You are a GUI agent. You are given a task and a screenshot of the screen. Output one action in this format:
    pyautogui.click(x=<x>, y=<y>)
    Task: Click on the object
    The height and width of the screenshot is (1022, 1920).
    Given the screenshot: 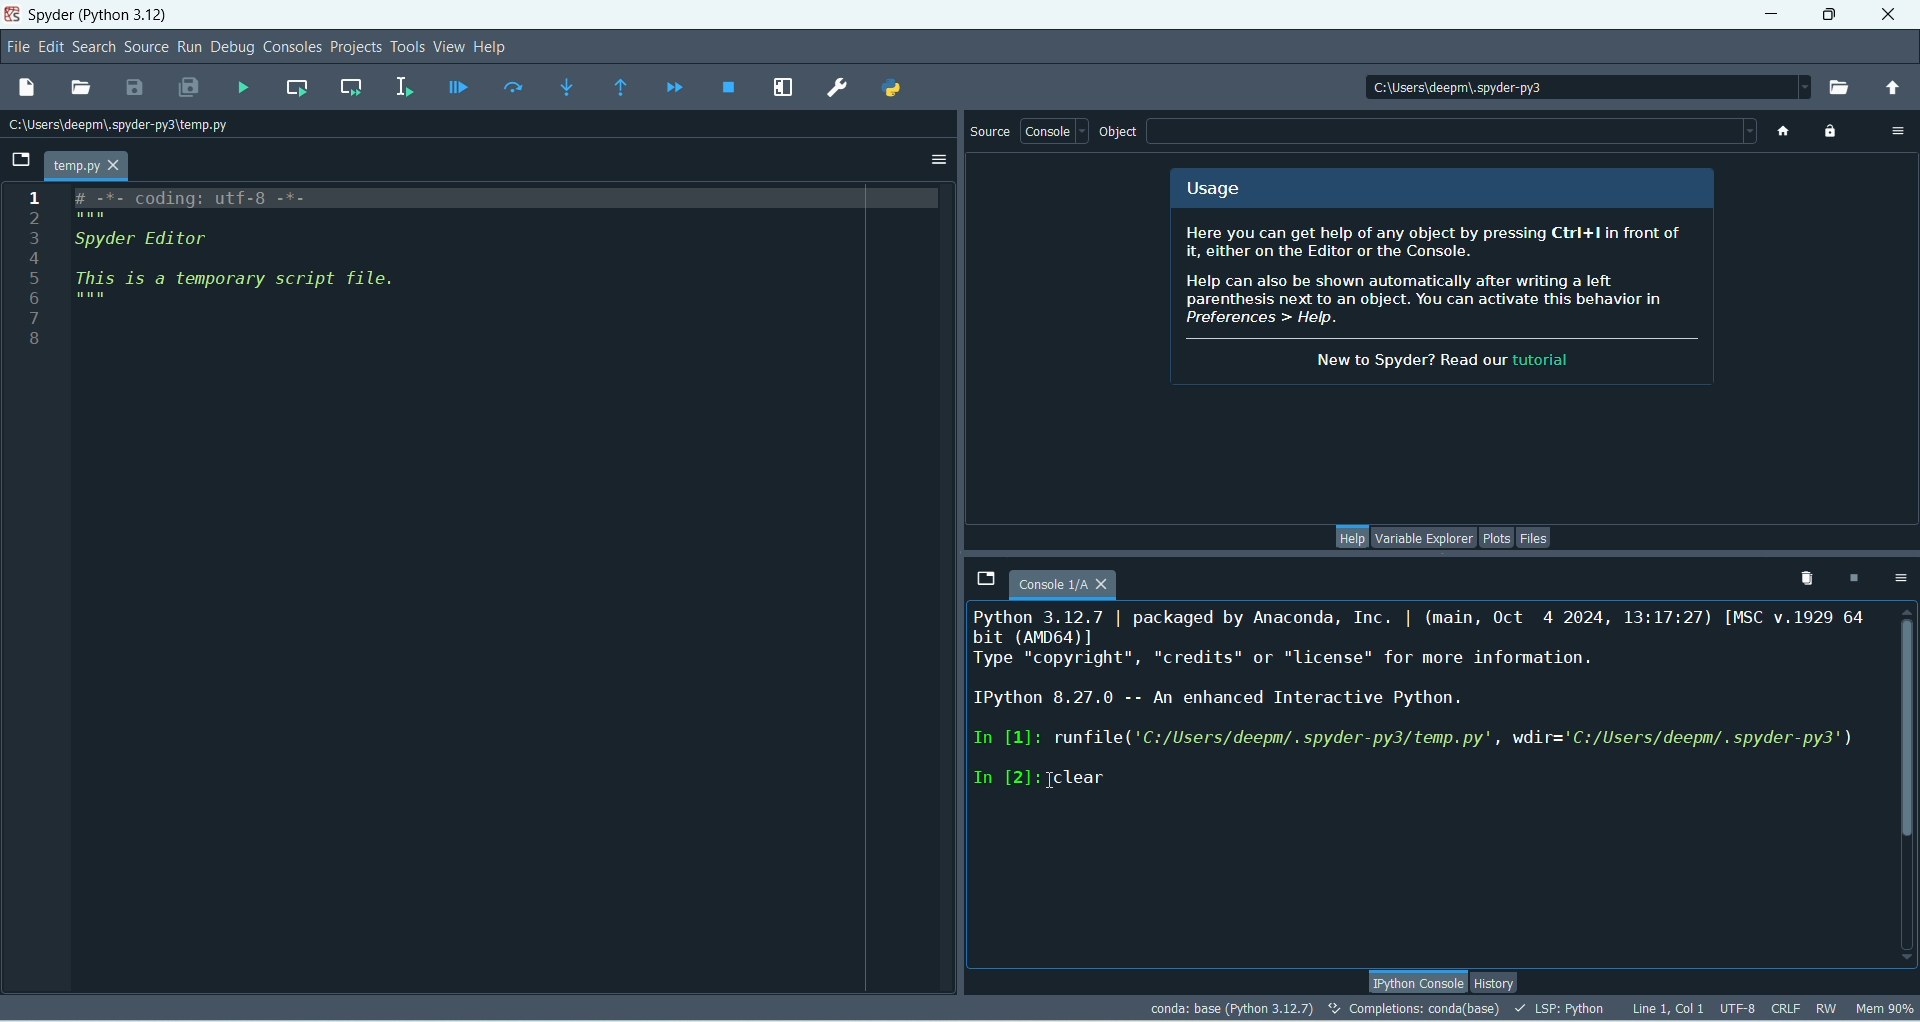 What is the action you would take?
    pyautogui.click(x=1121, y=133)
    